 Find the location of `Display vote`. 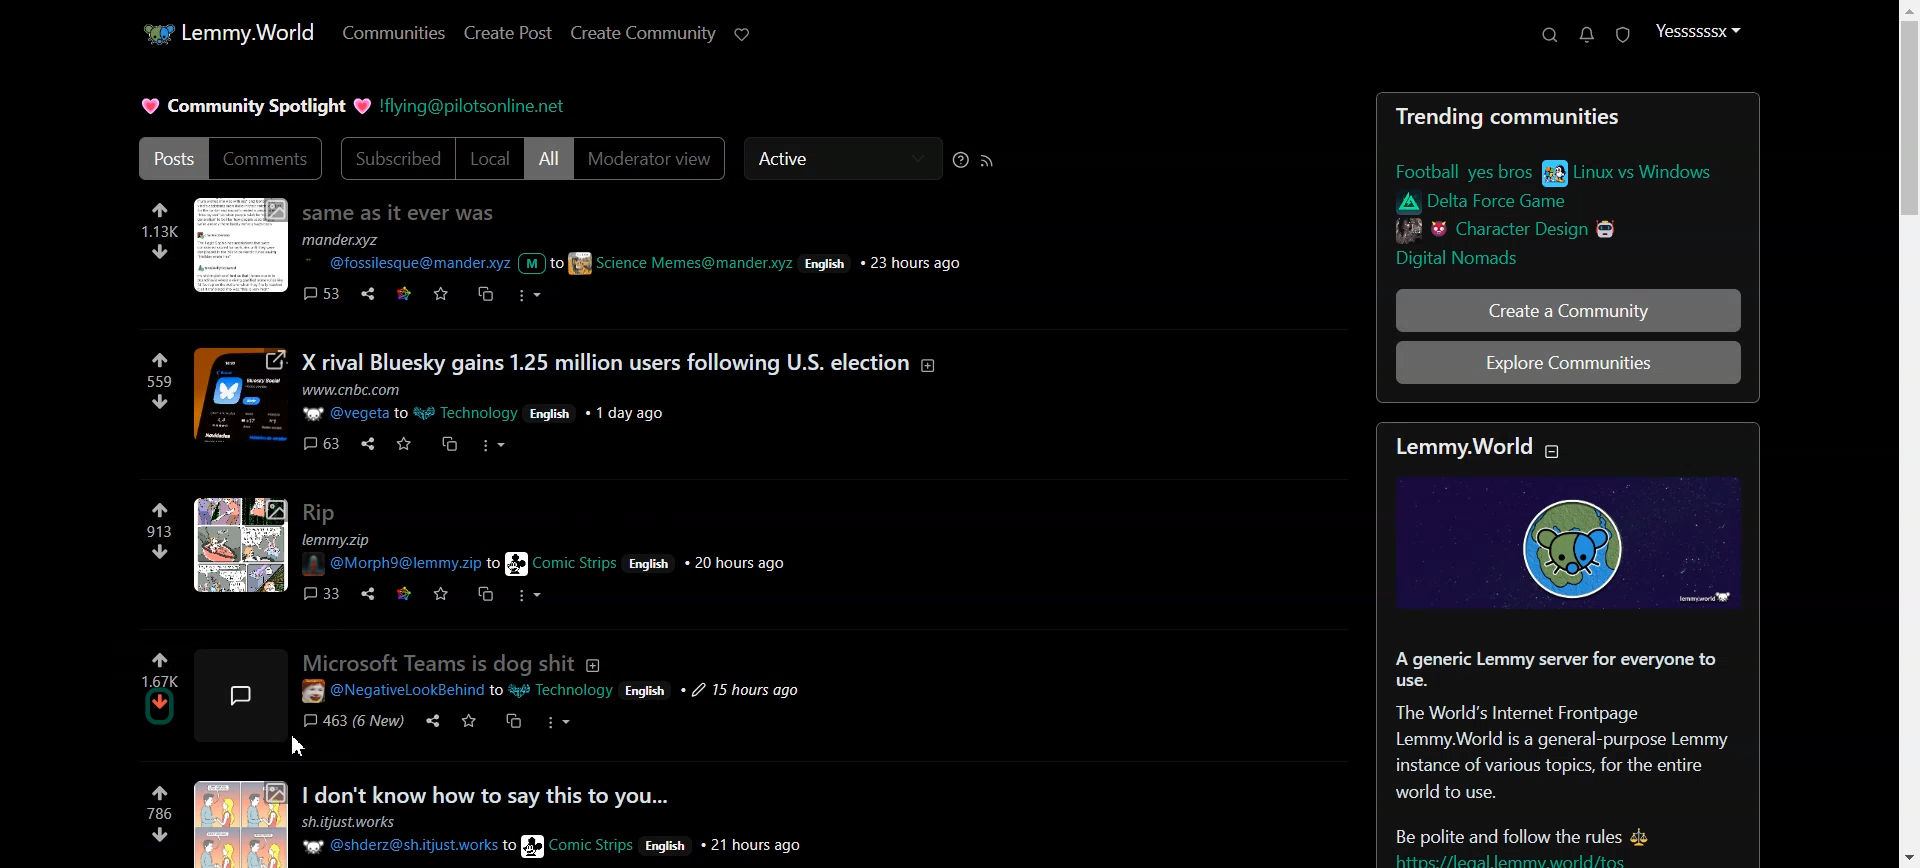

Display vote is located at coordinates (164, 681).